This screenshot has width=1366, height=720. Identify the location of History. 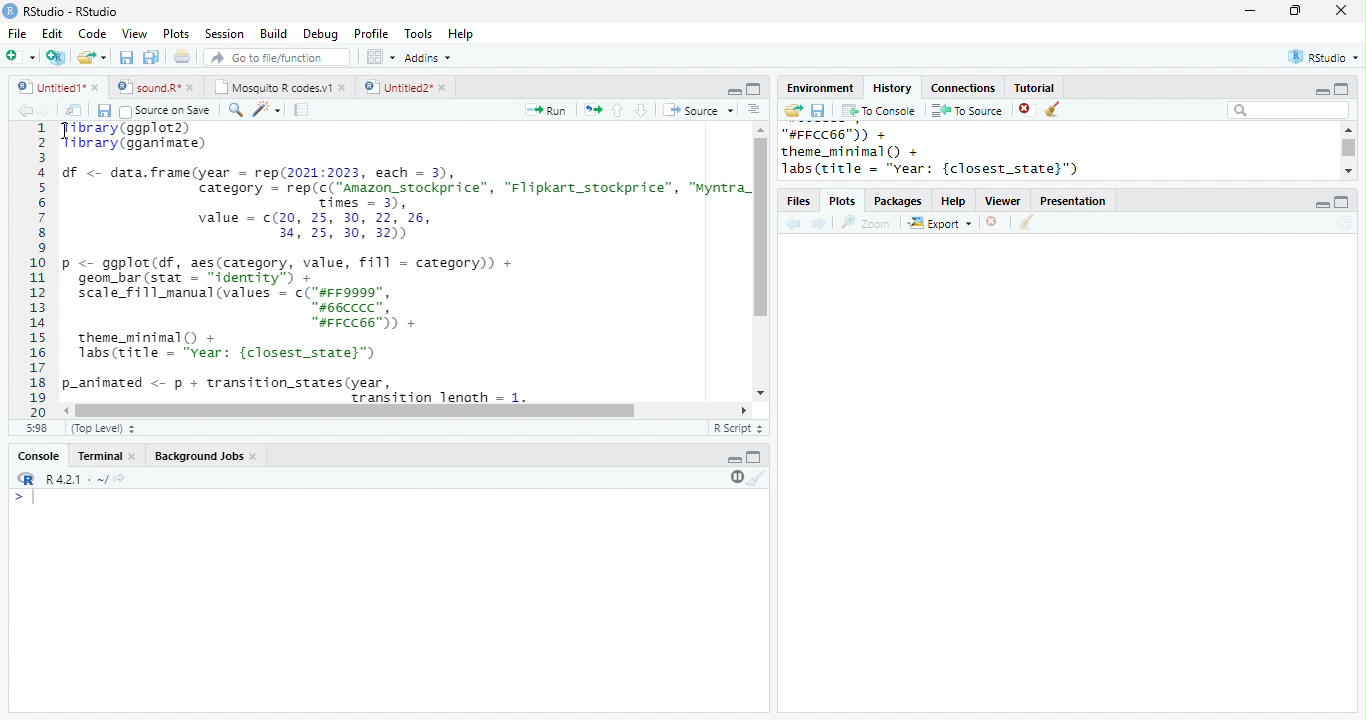
(892, 88).